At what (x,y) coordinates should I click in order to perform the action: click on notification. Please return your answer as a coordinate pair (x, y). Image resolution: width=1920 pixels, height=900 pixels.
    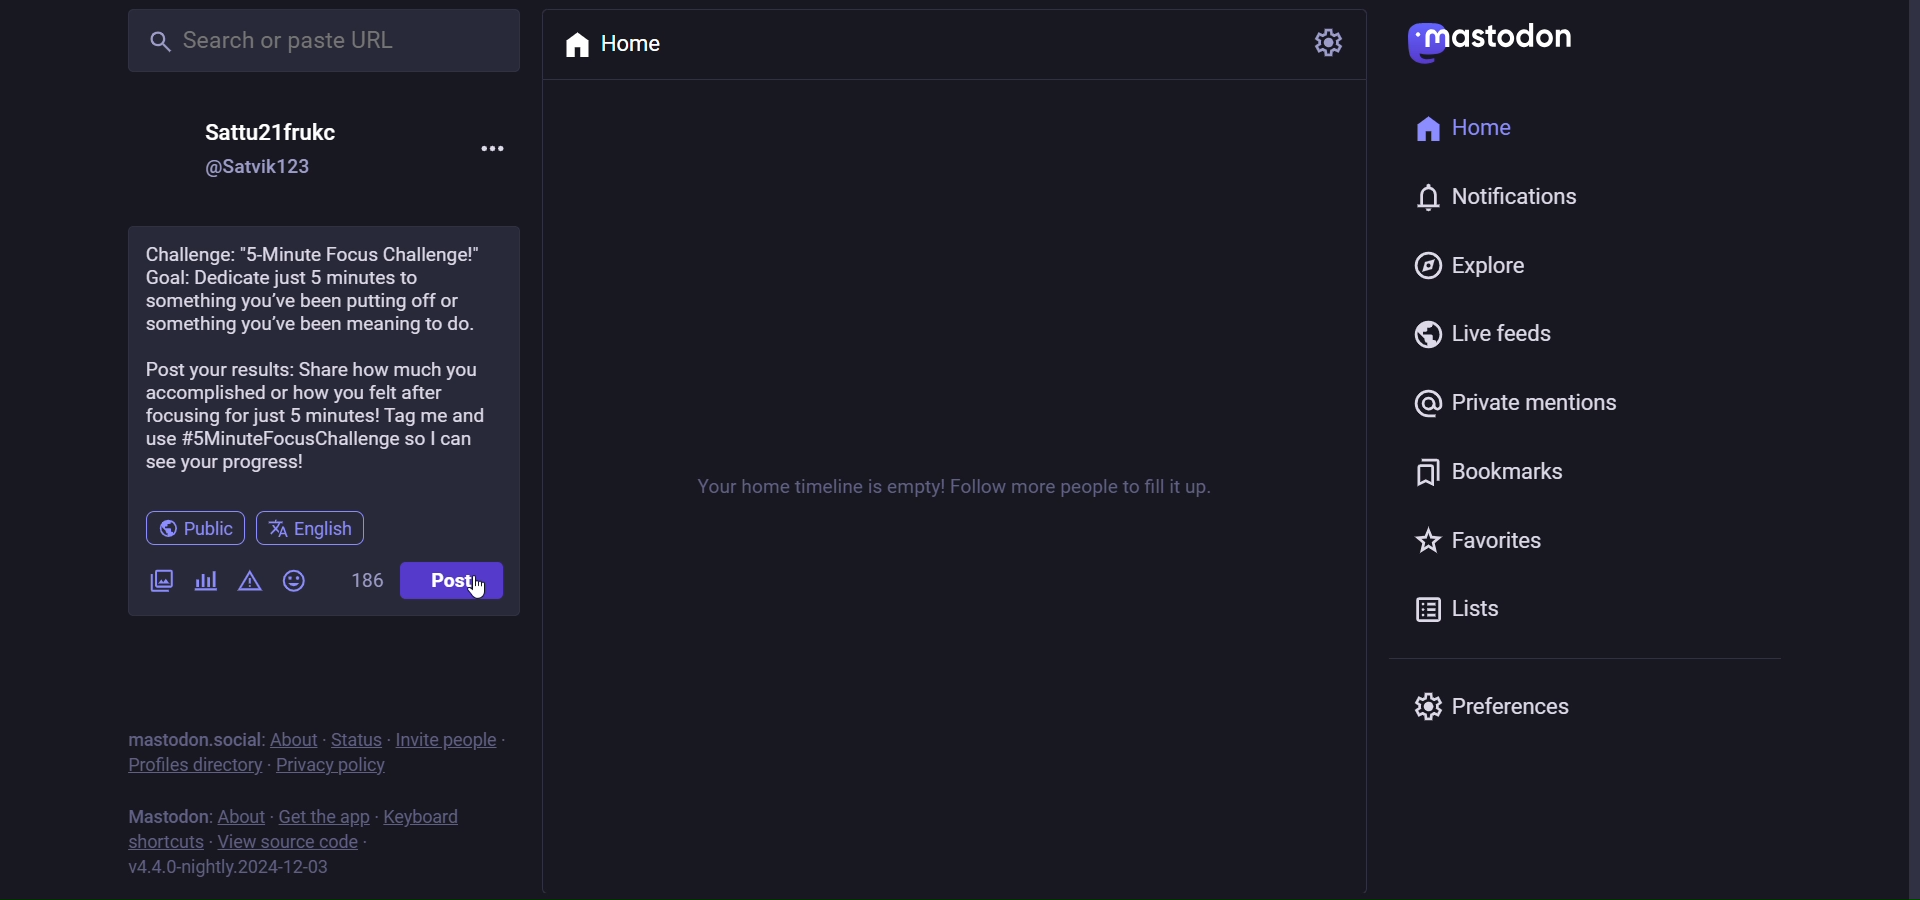
    Looking at the image, I should click on (1498, 199).